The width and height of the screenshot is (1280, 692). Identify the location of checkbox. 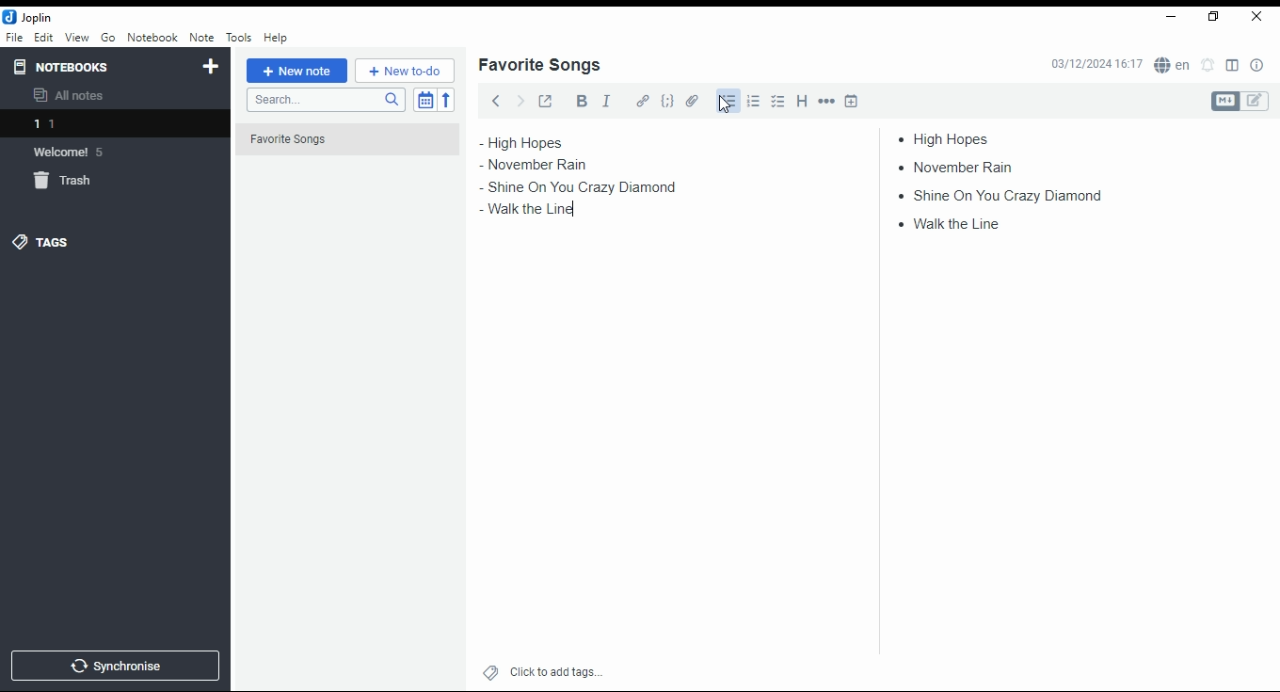
(776, 103).